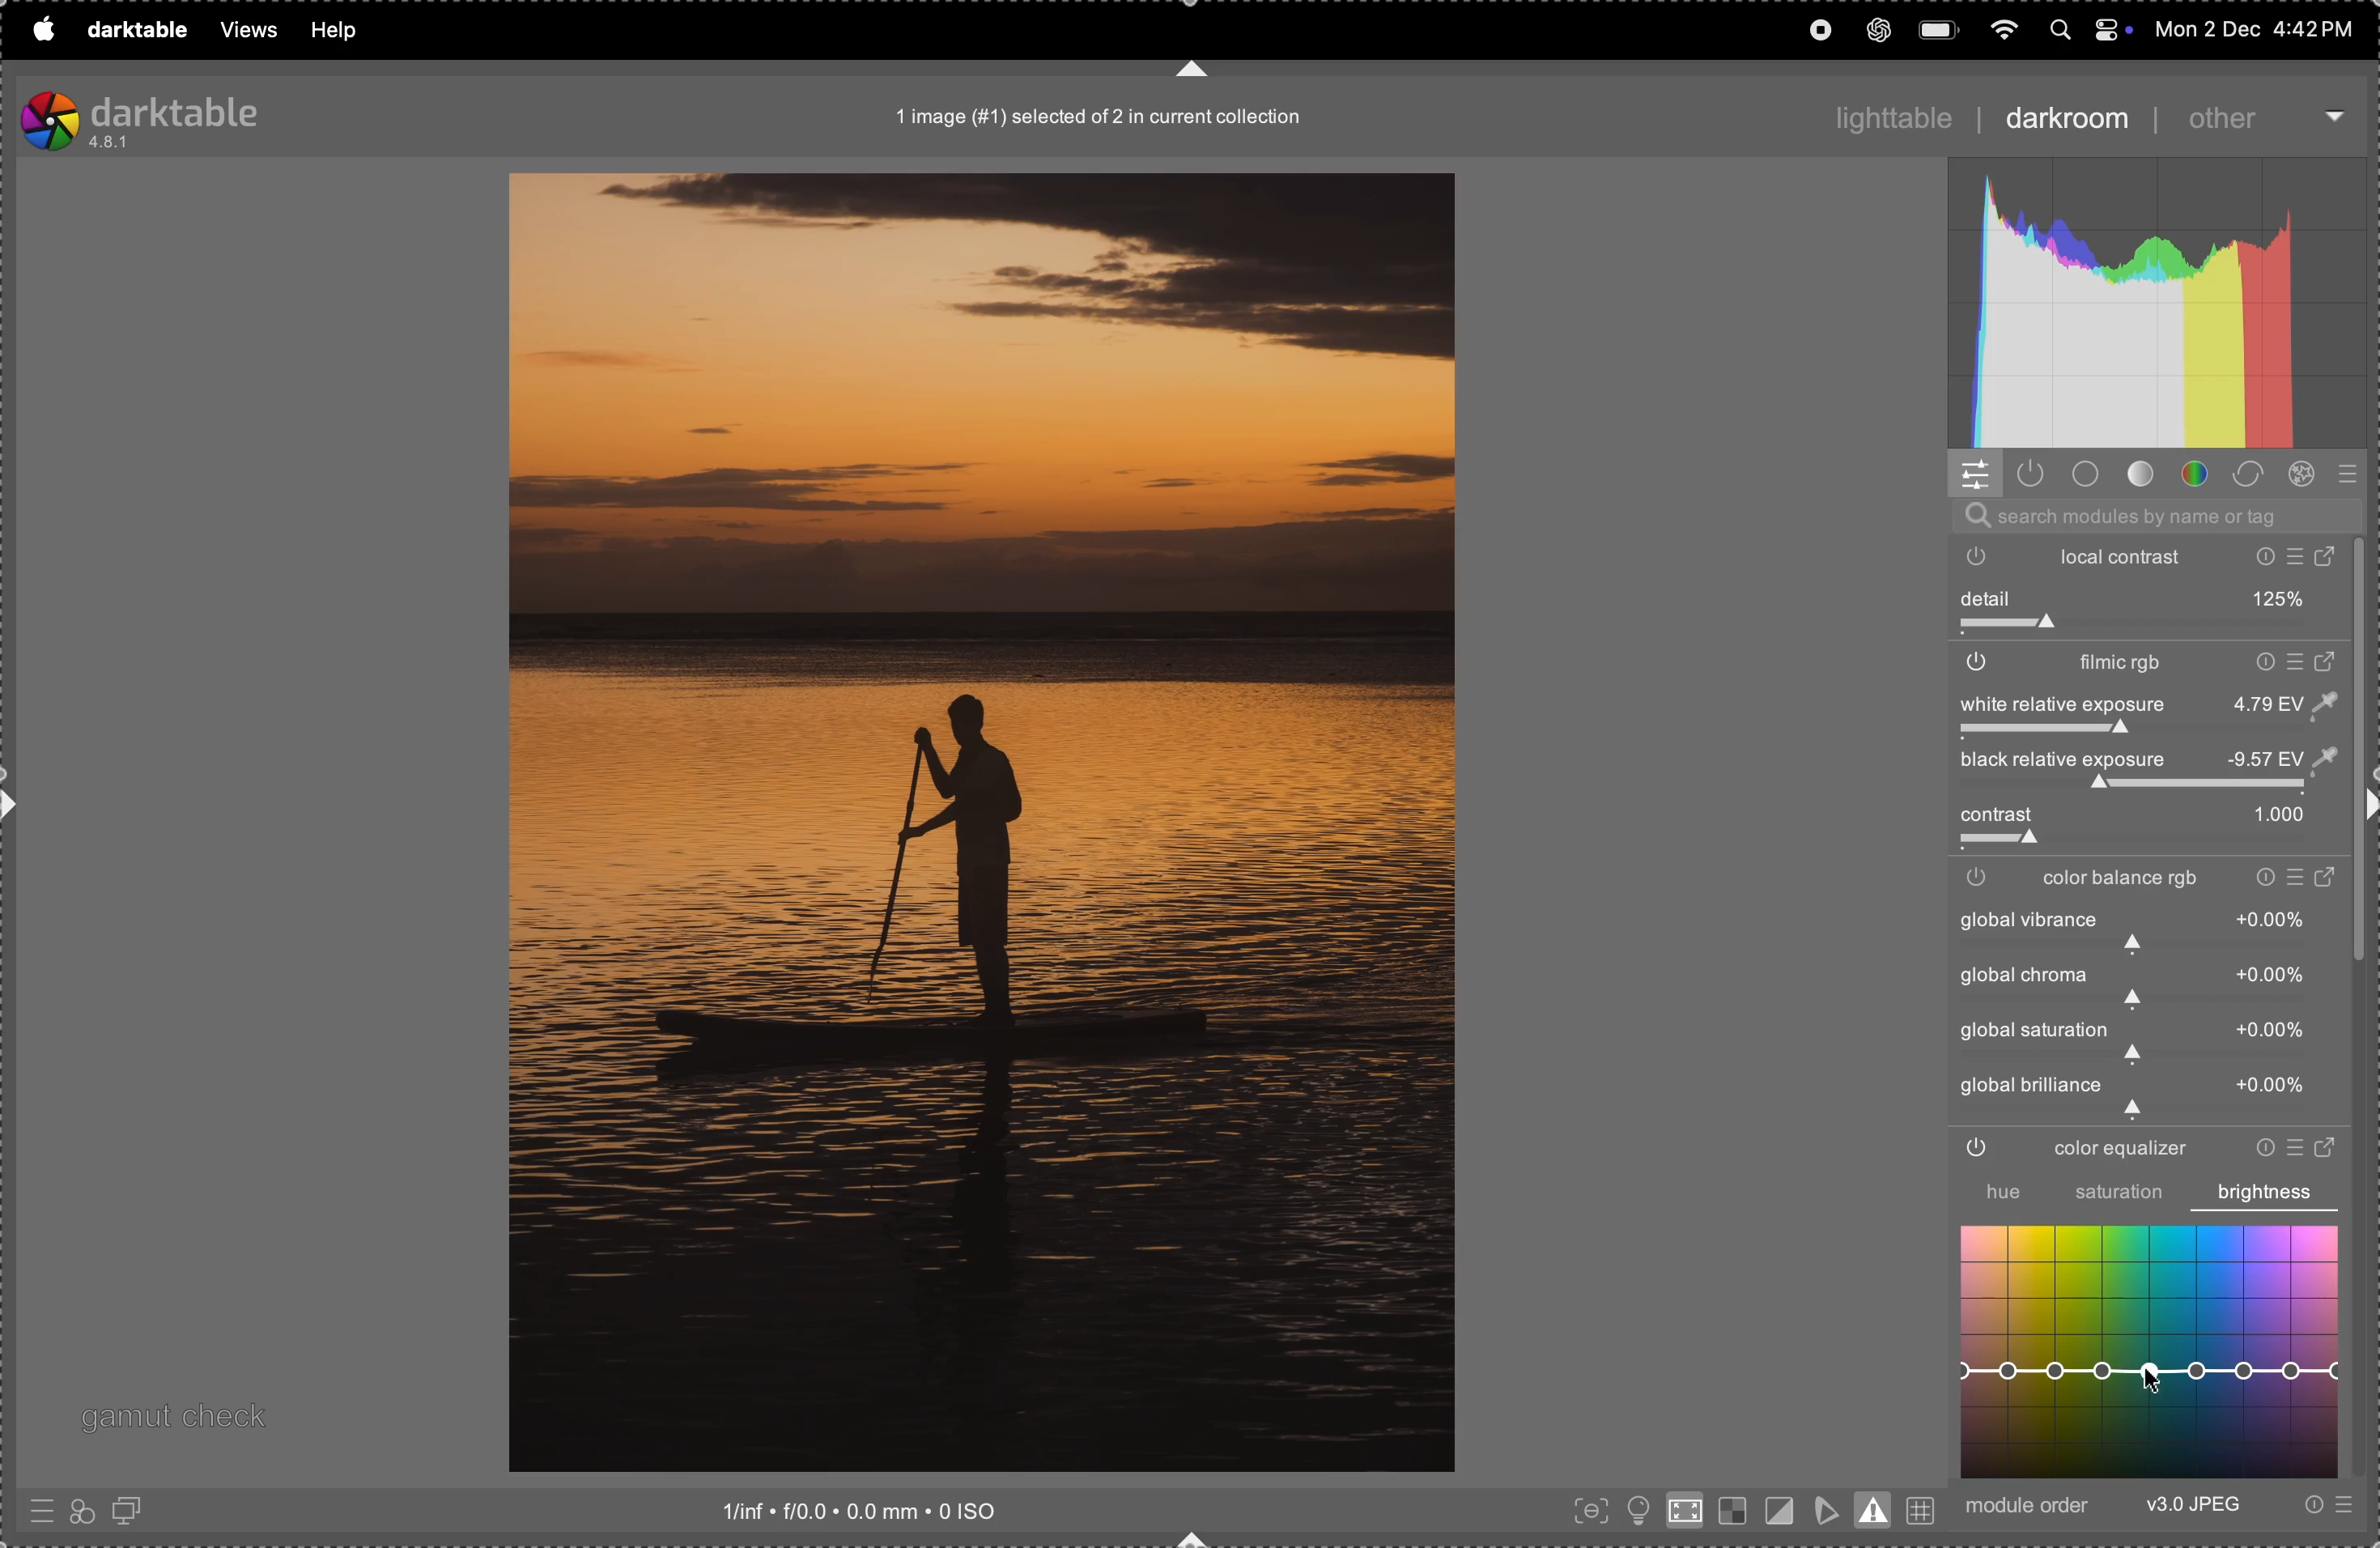 Image resolution: width=2380 pixels, height=1548 pixels. What do you see at coordinates (2151, 598) in the screenshot?
I see `detail` at bounding box center [2151, 598].